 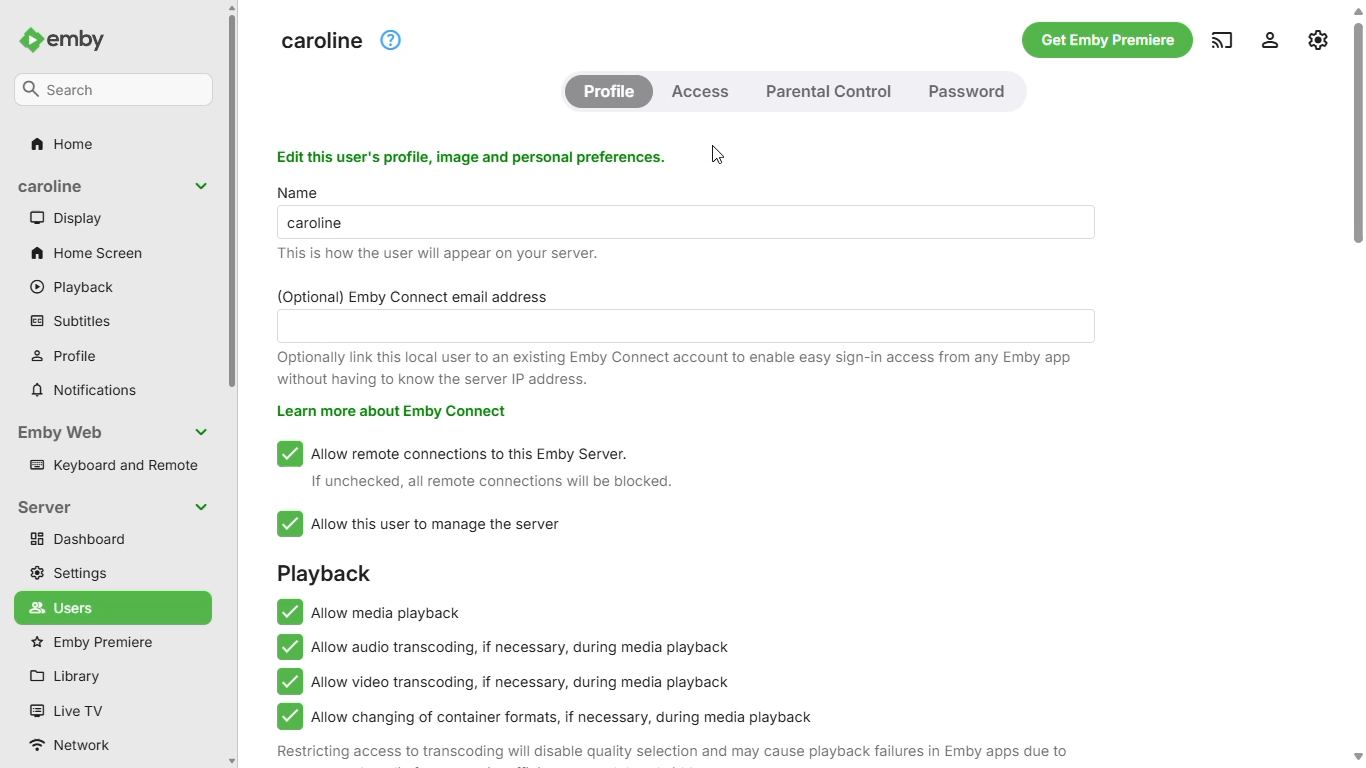 What do you see at coordinates (1318, 38) in the screenshot?
I see `manage emby server` at bounding box center [1318, 38].